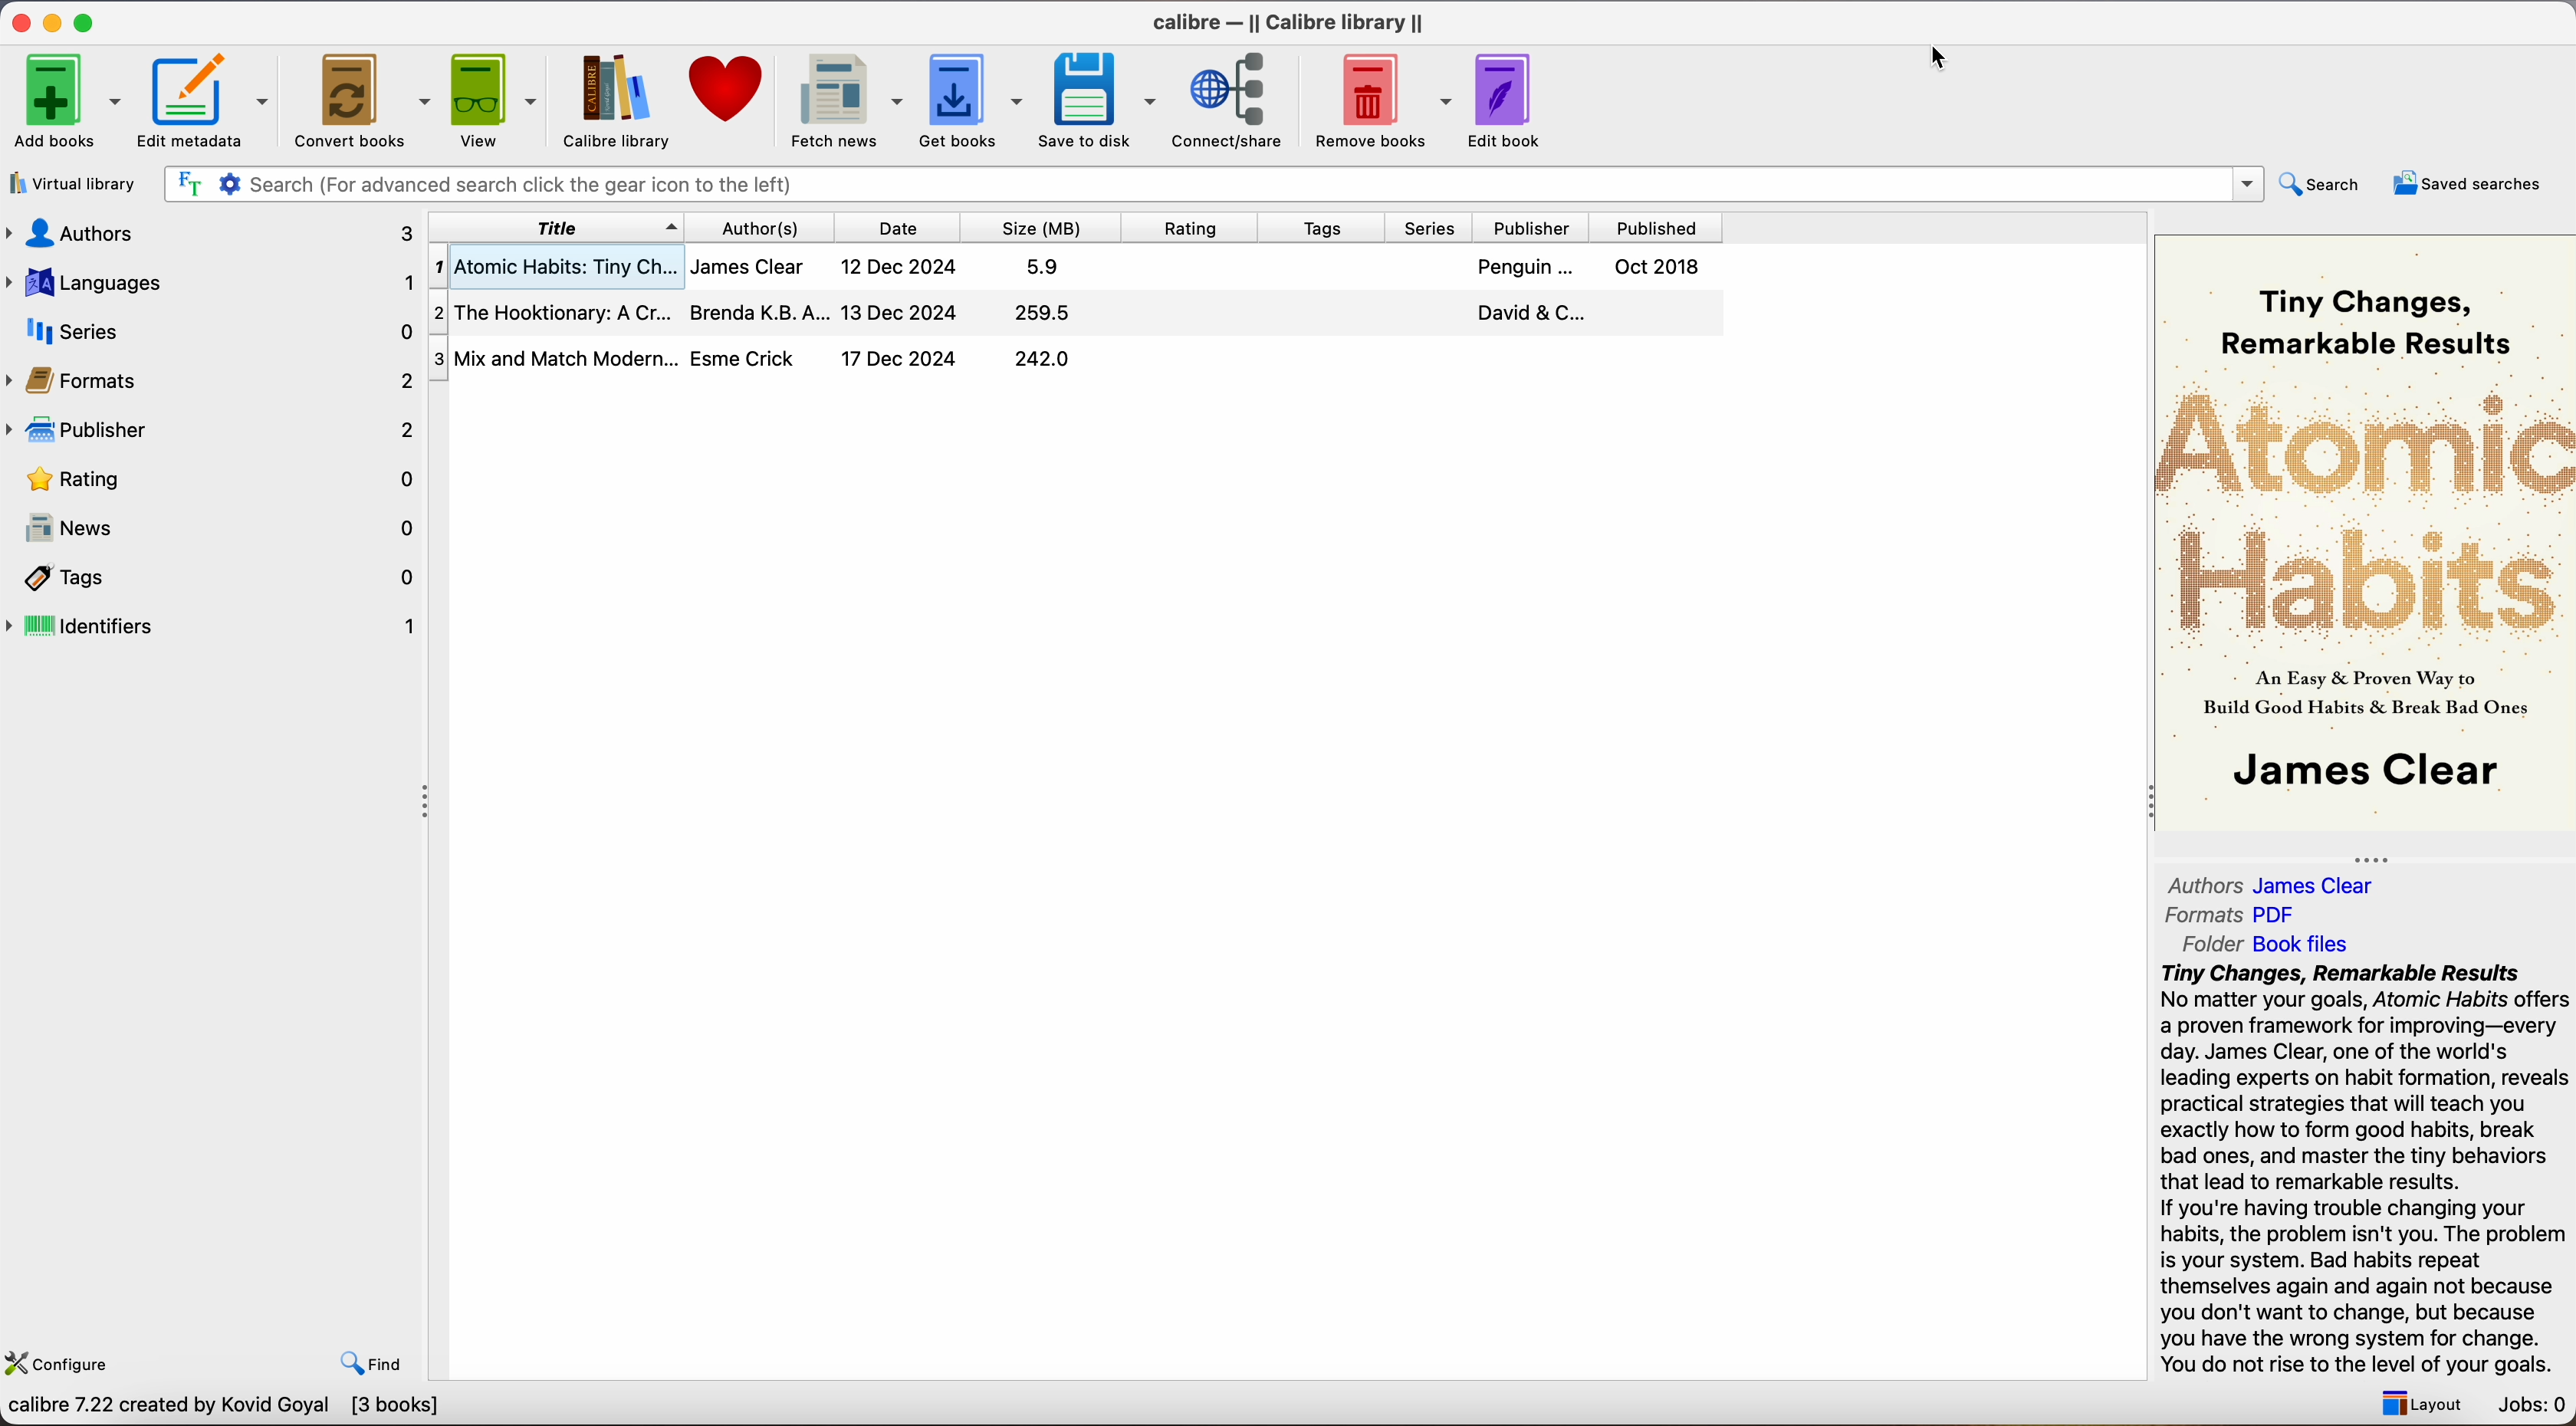 The height and width of the screenshot is (1426, 2576). Describe the element at coordinates (972, 105) in the screenshot. I see `click on get books` at that location.